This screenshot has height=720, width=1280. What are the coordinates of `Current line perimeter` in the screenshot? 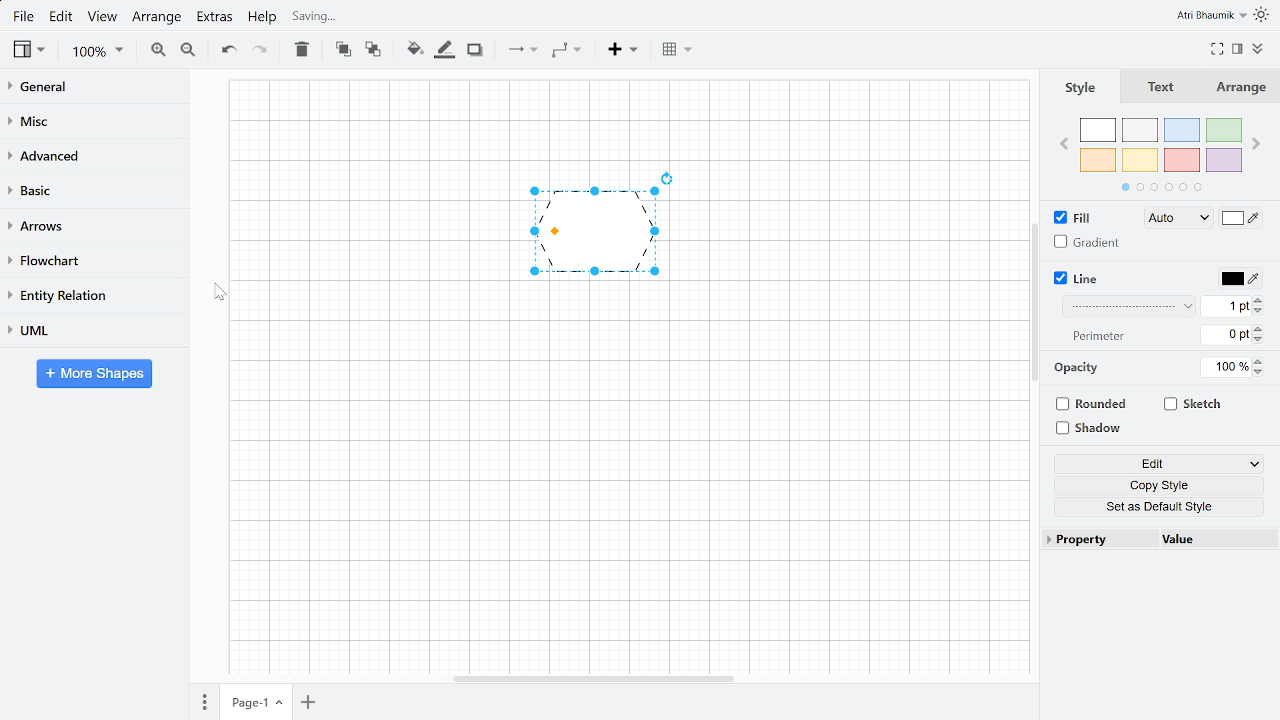 It's located at (1225, 335).